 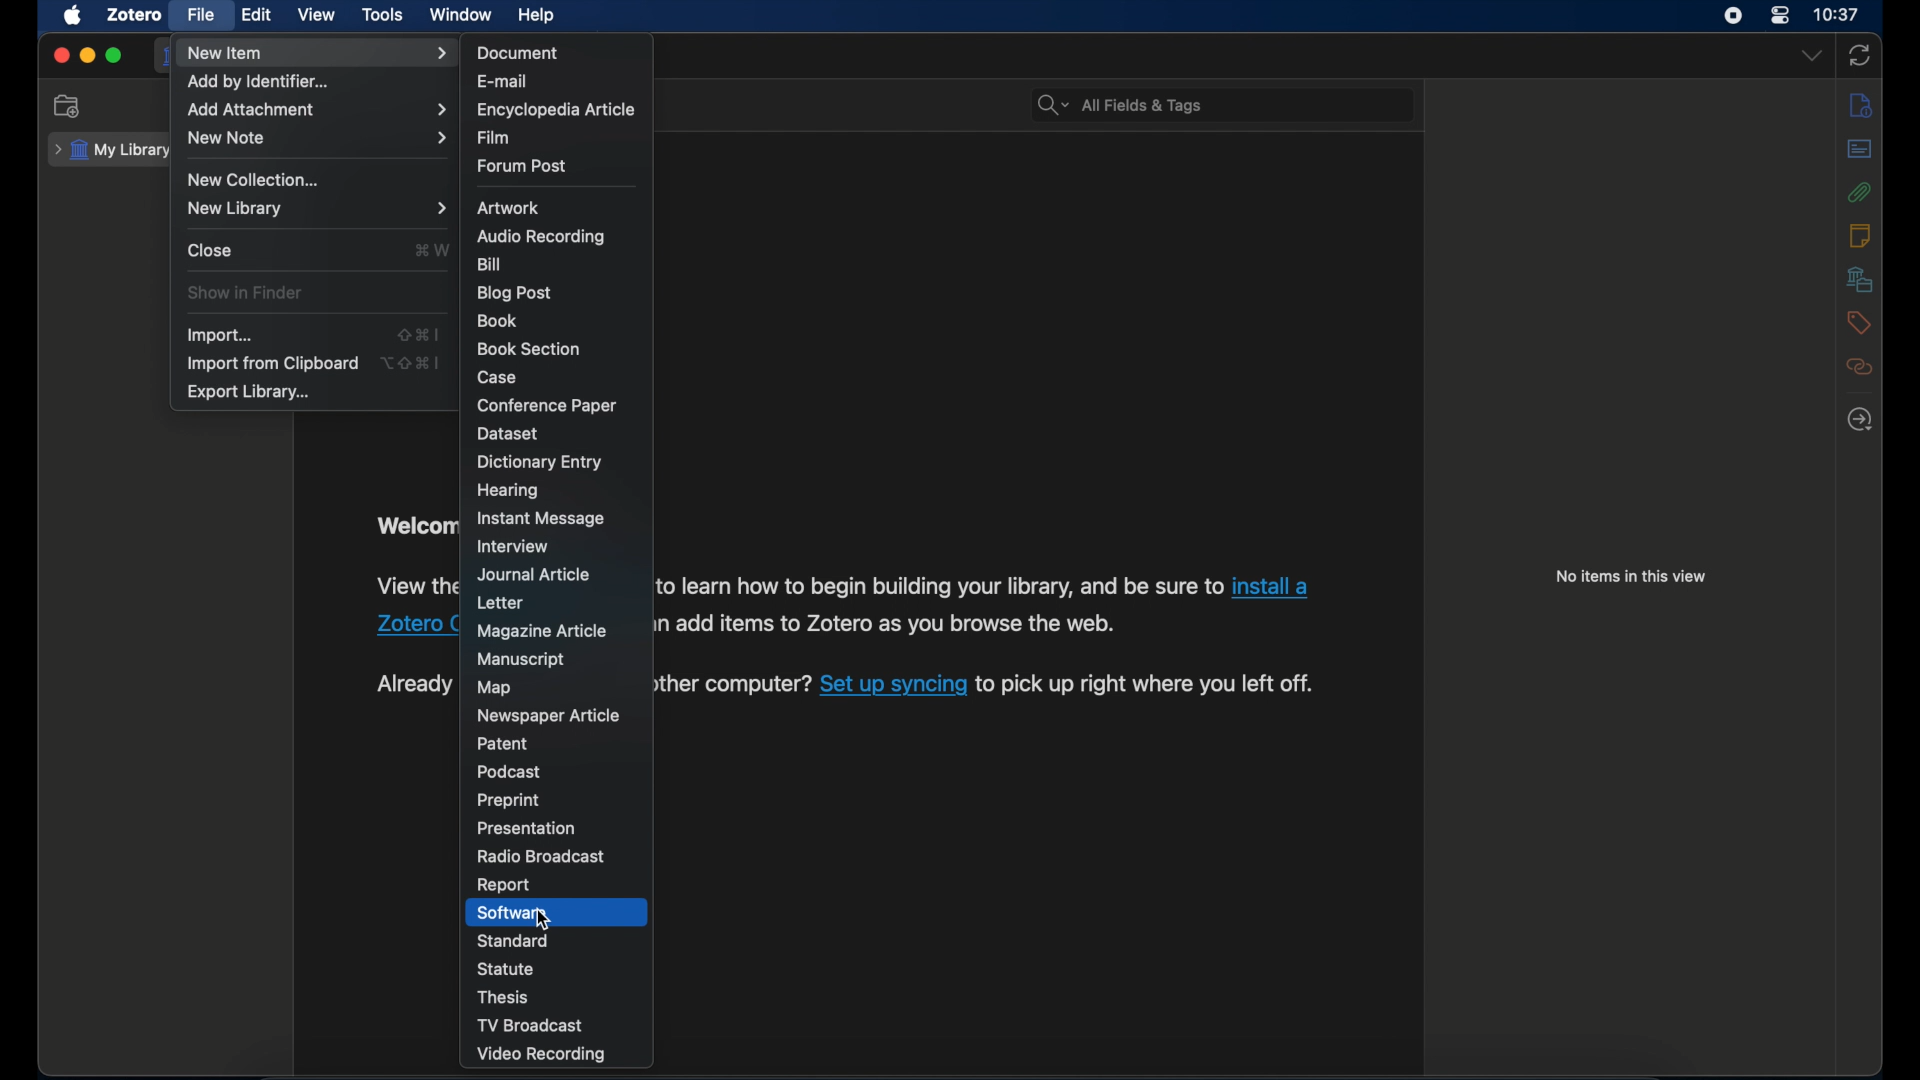 What do you see at coordinates (558, 108) in the screenshot?
I see `encyclopedia article` at bounding box center [558, 108].